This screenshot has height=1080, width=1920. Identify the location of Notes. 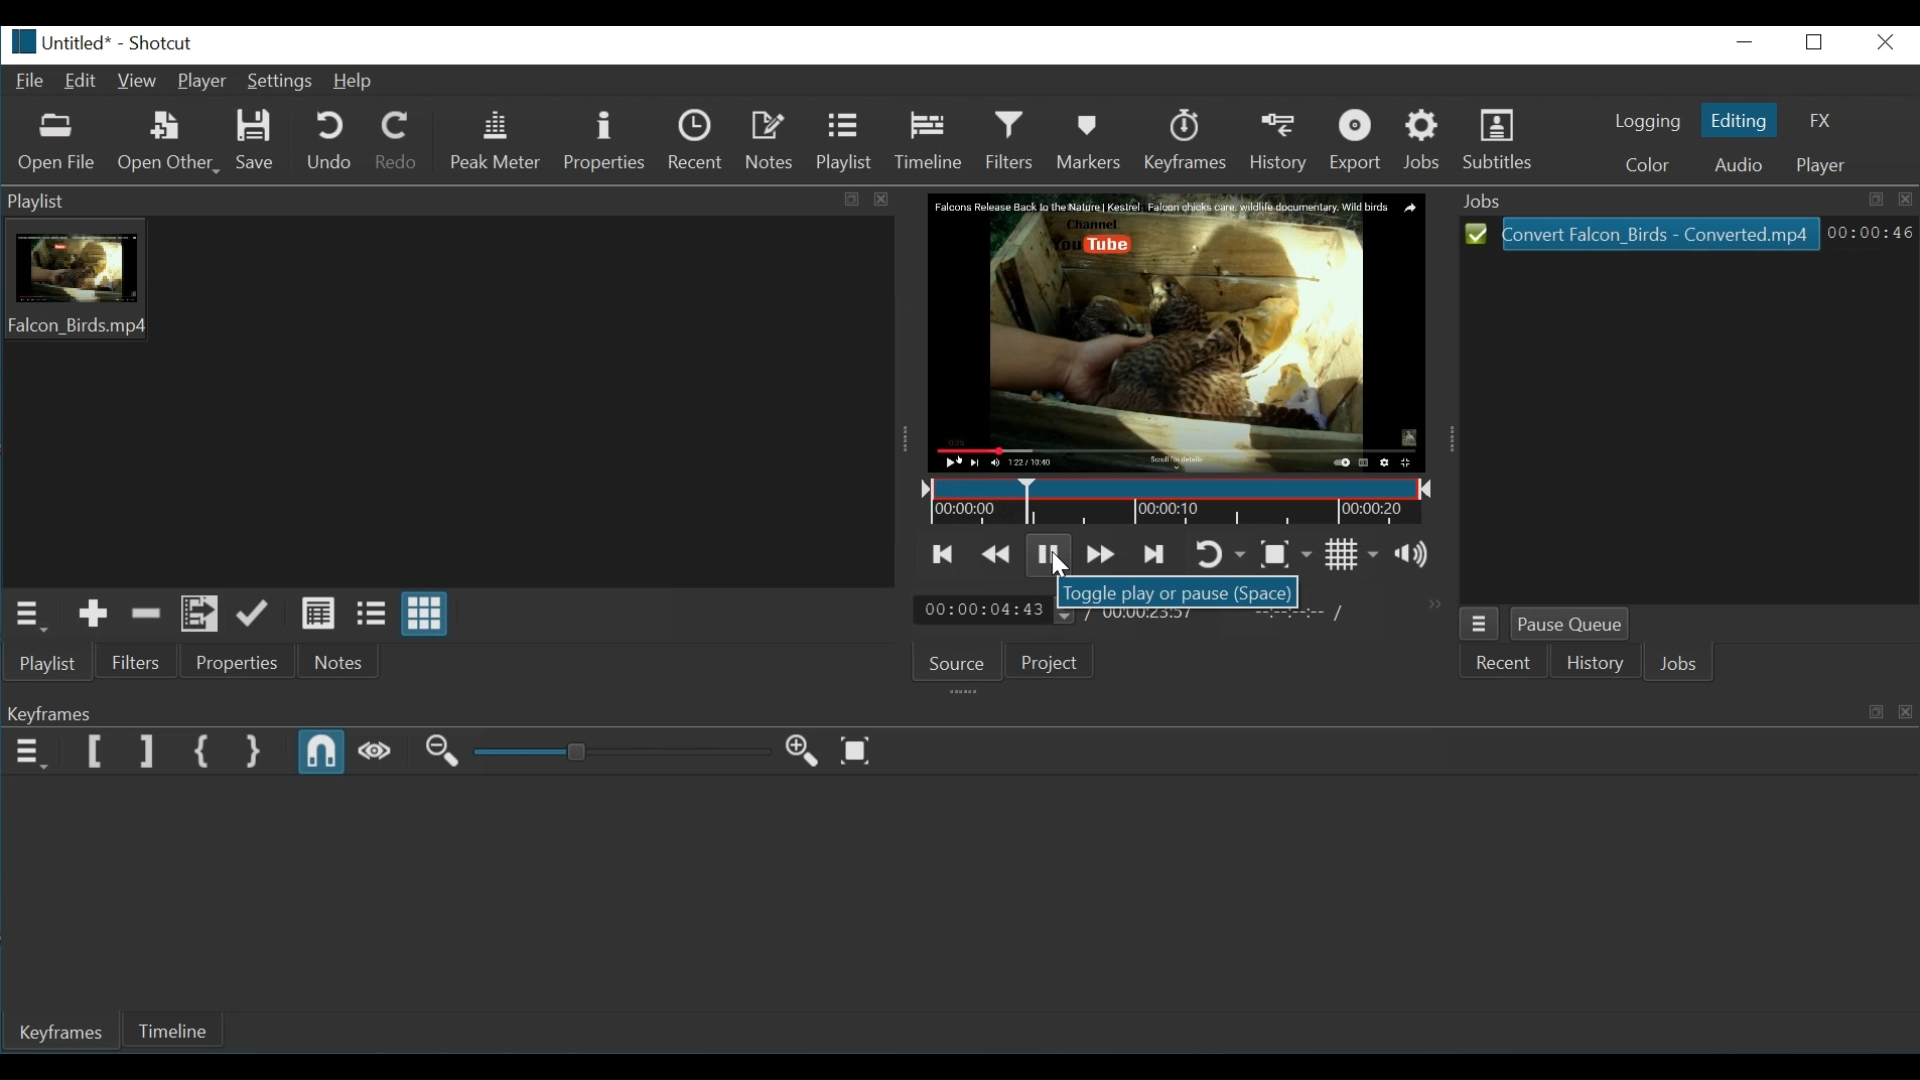
(335, 663).